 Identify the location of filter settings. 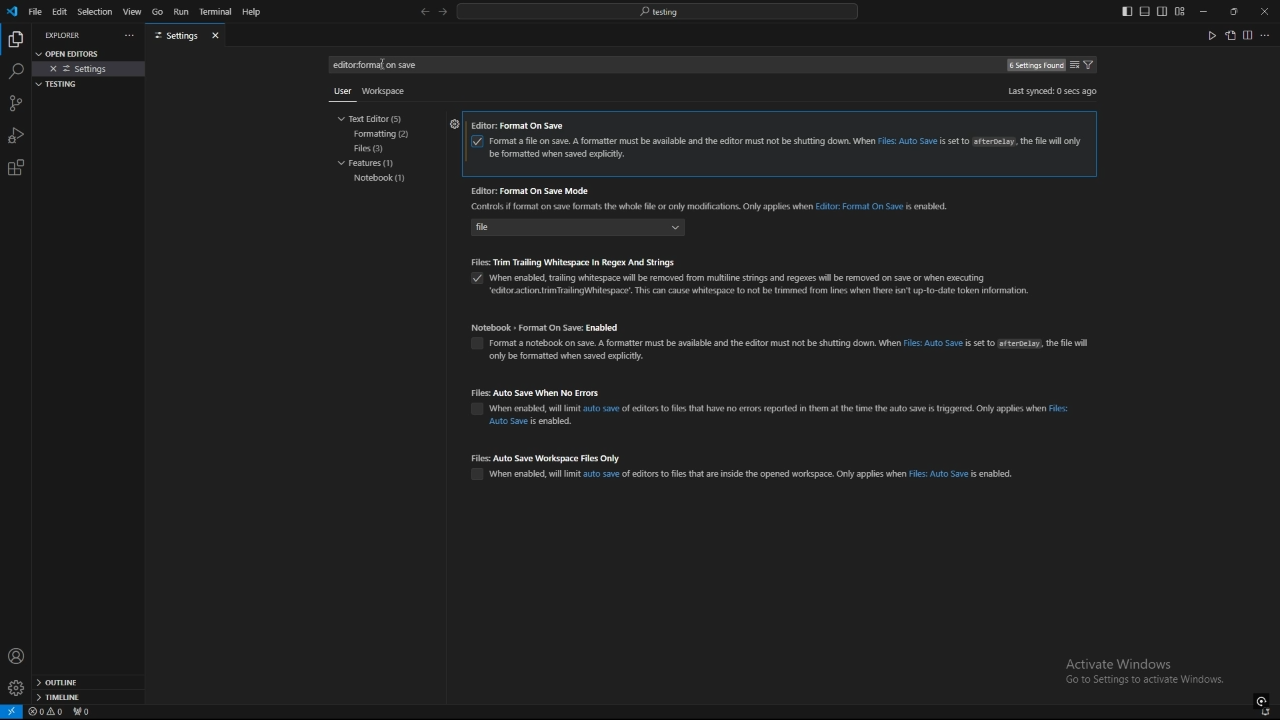
(1092, 65).